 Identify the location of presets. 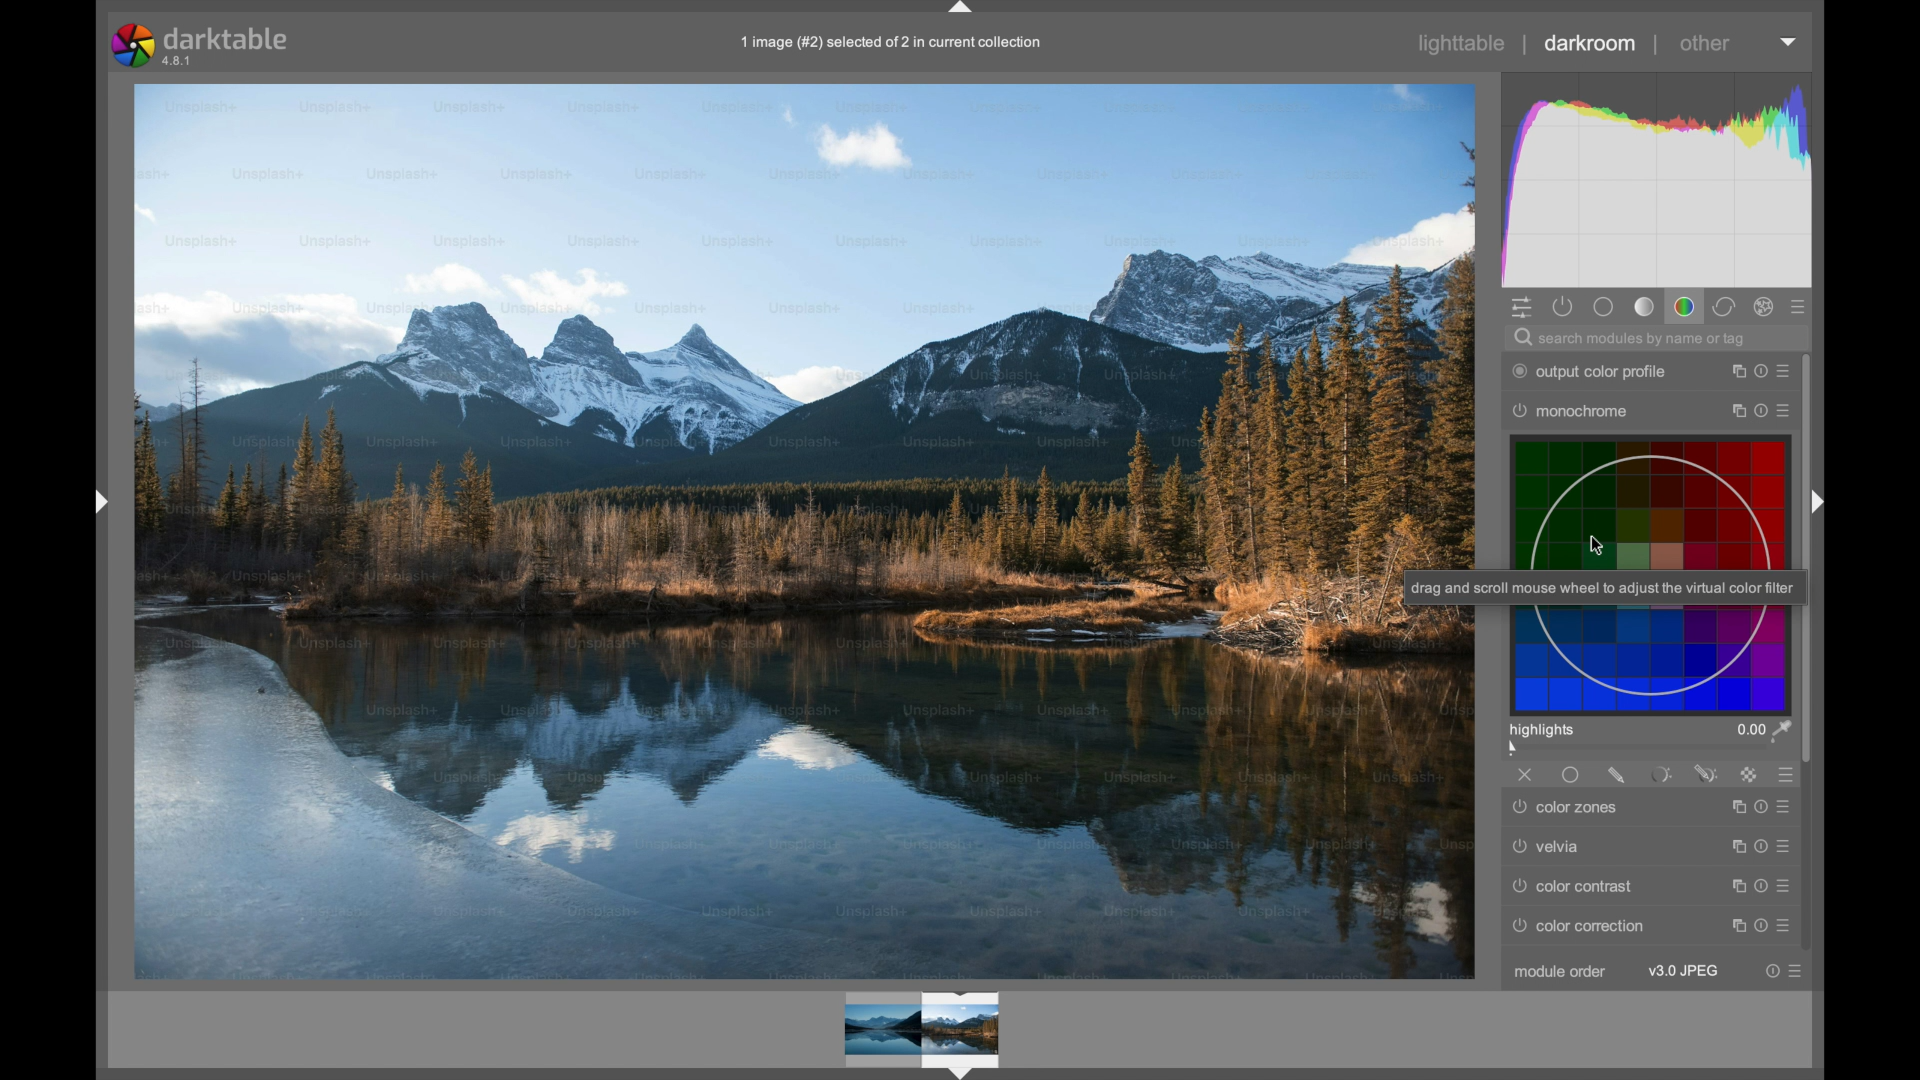
(1799, 971).